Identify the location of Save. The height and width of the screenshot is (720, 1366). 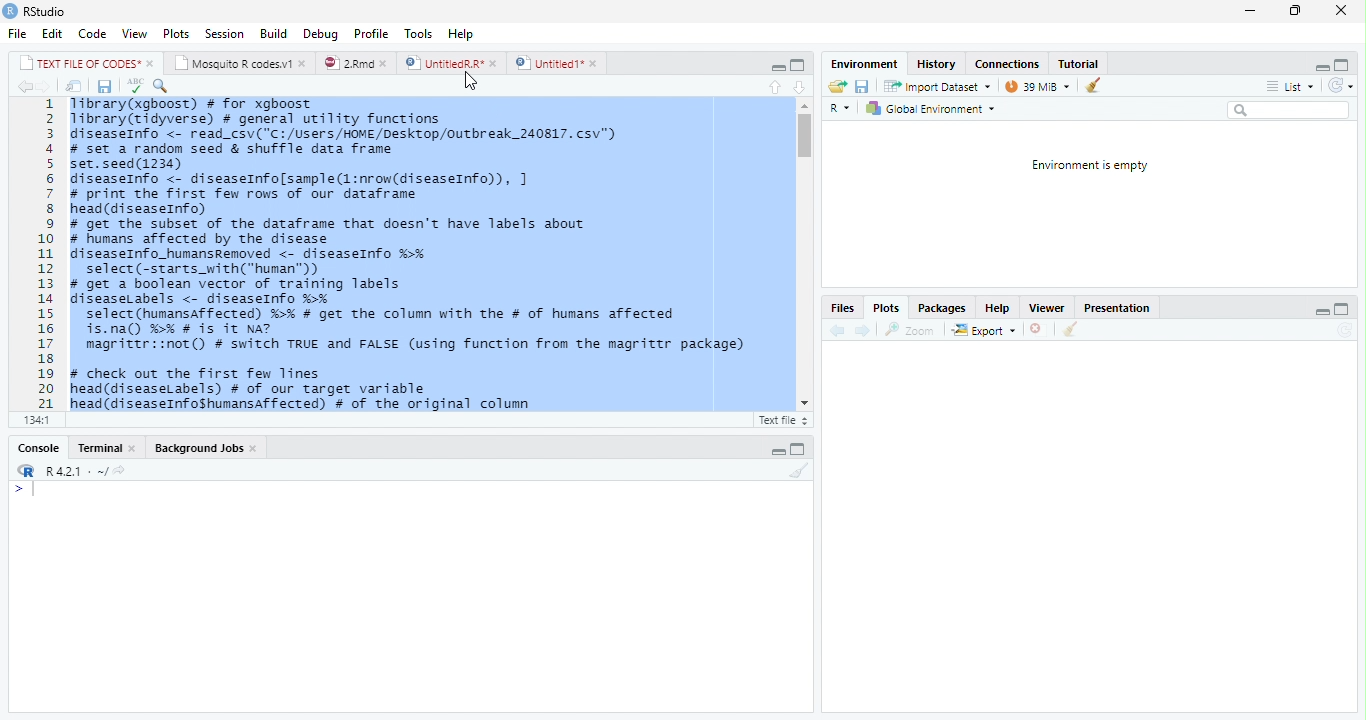
(101, 85).